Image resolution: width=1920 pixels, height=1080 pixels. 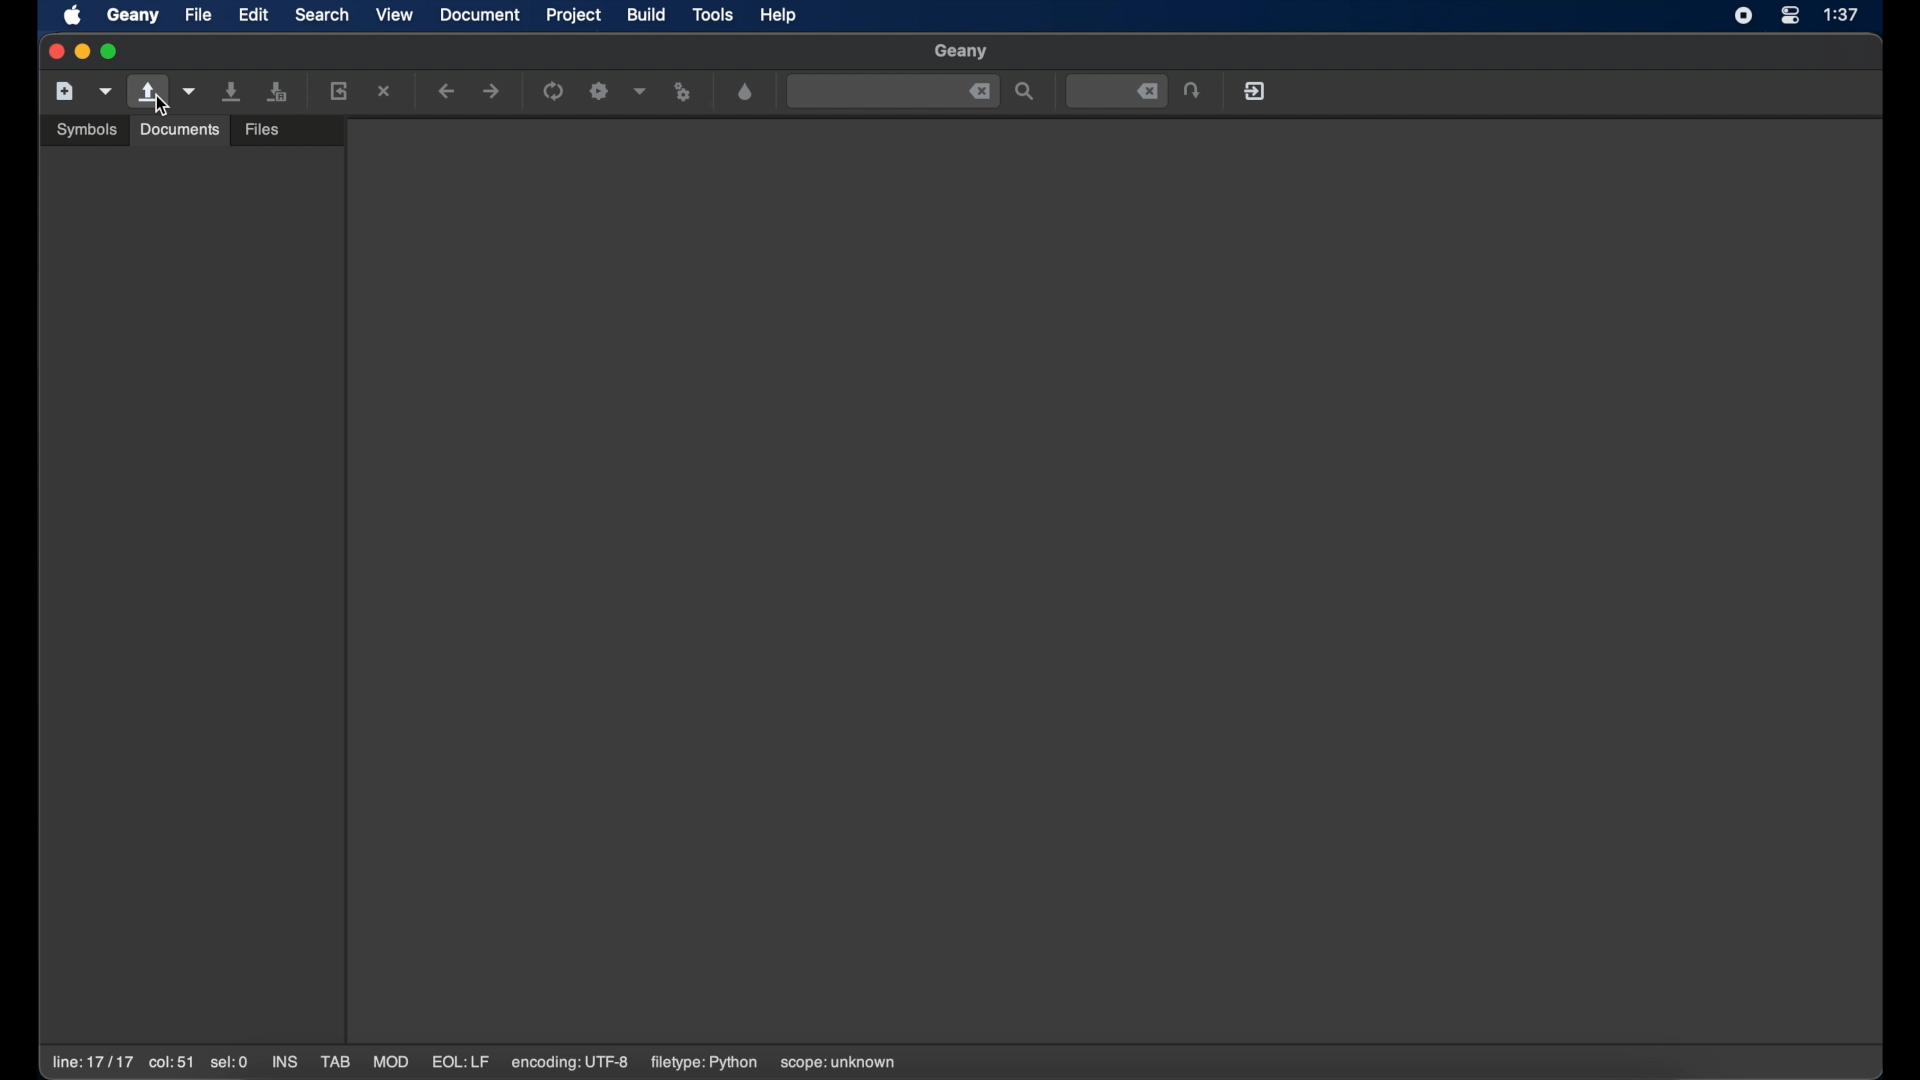 What do you see at coordinates (91, 1062) in the screenshot?
I see `line 17/17` at bounding box center [91, 1062].